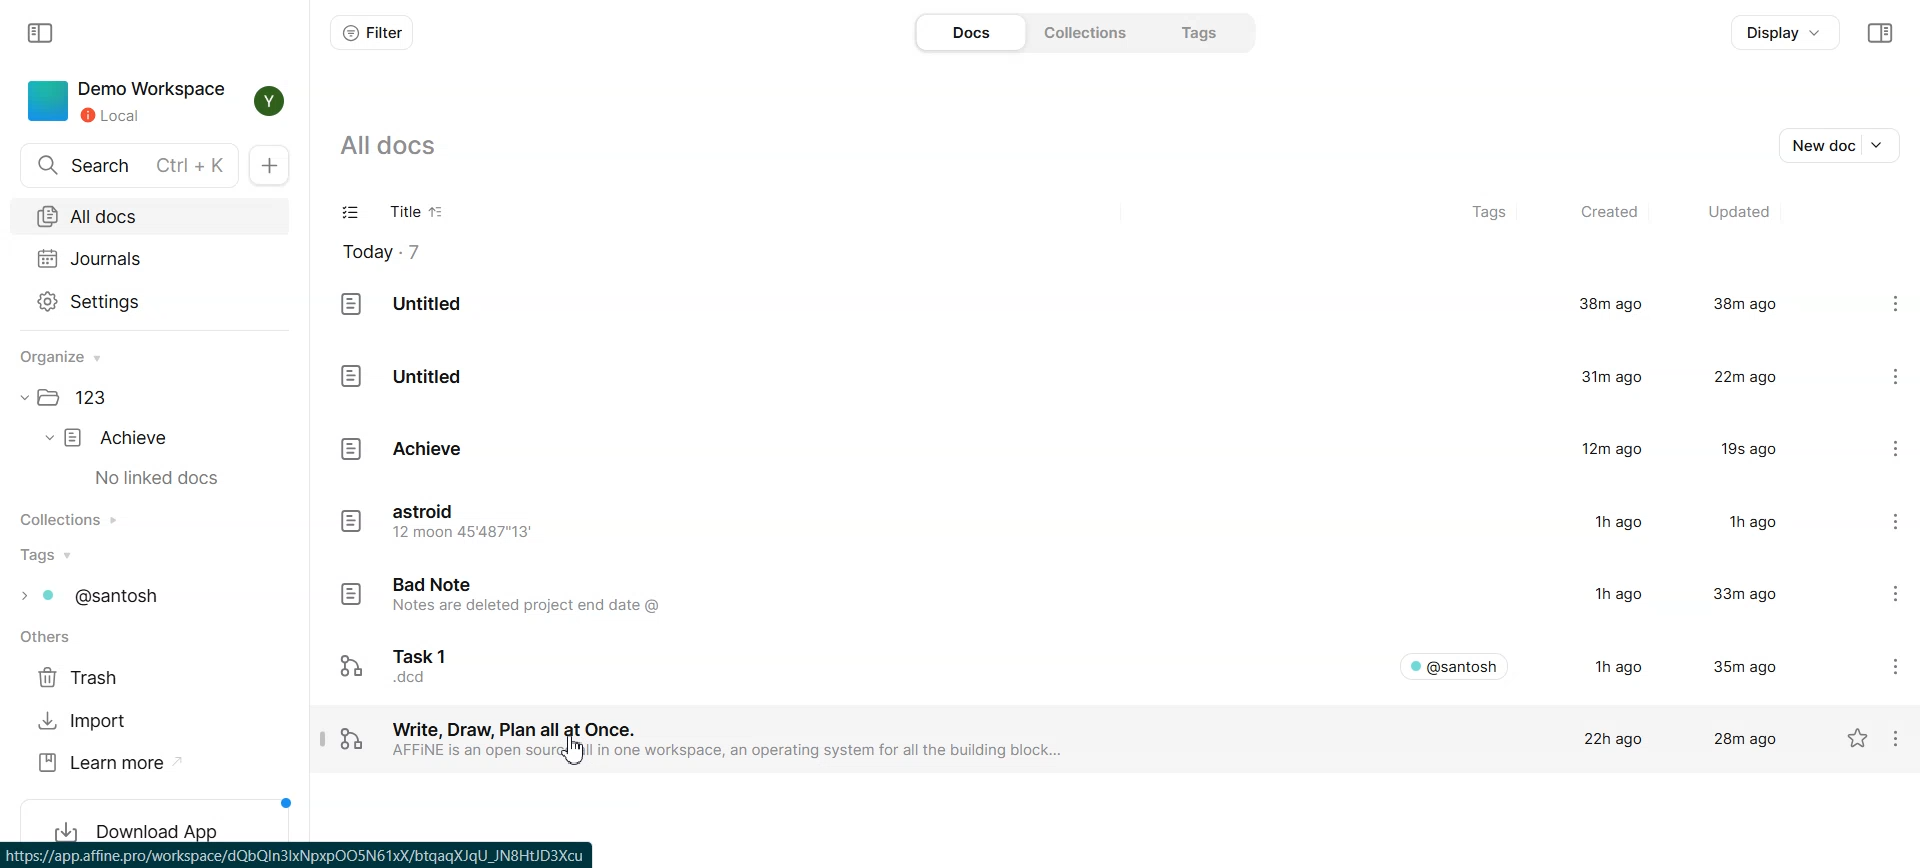 The height and width of the screenshot is (868, 1920). Describe the element at coordinates (1737, 213) in the screenshot. I see `Updated` at that location.